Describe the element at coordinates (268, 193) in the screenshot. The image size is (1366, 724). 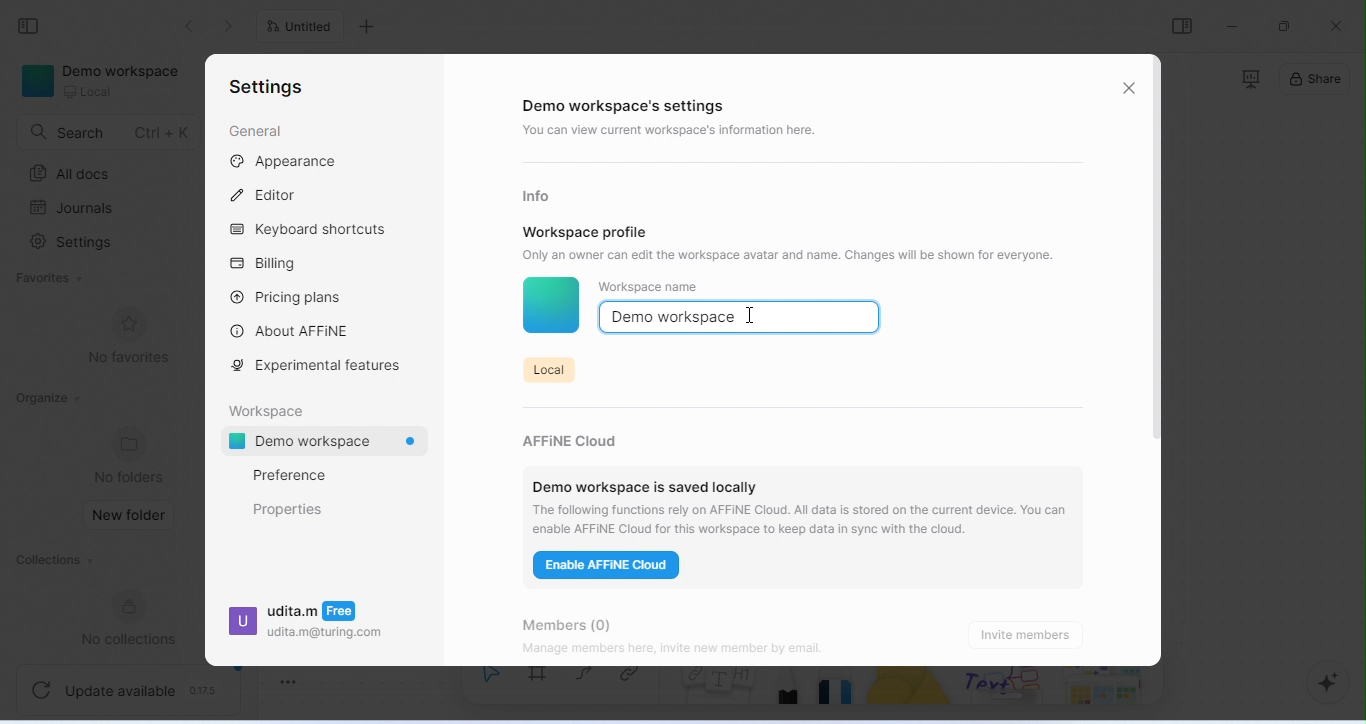
I see `editor` at that location.